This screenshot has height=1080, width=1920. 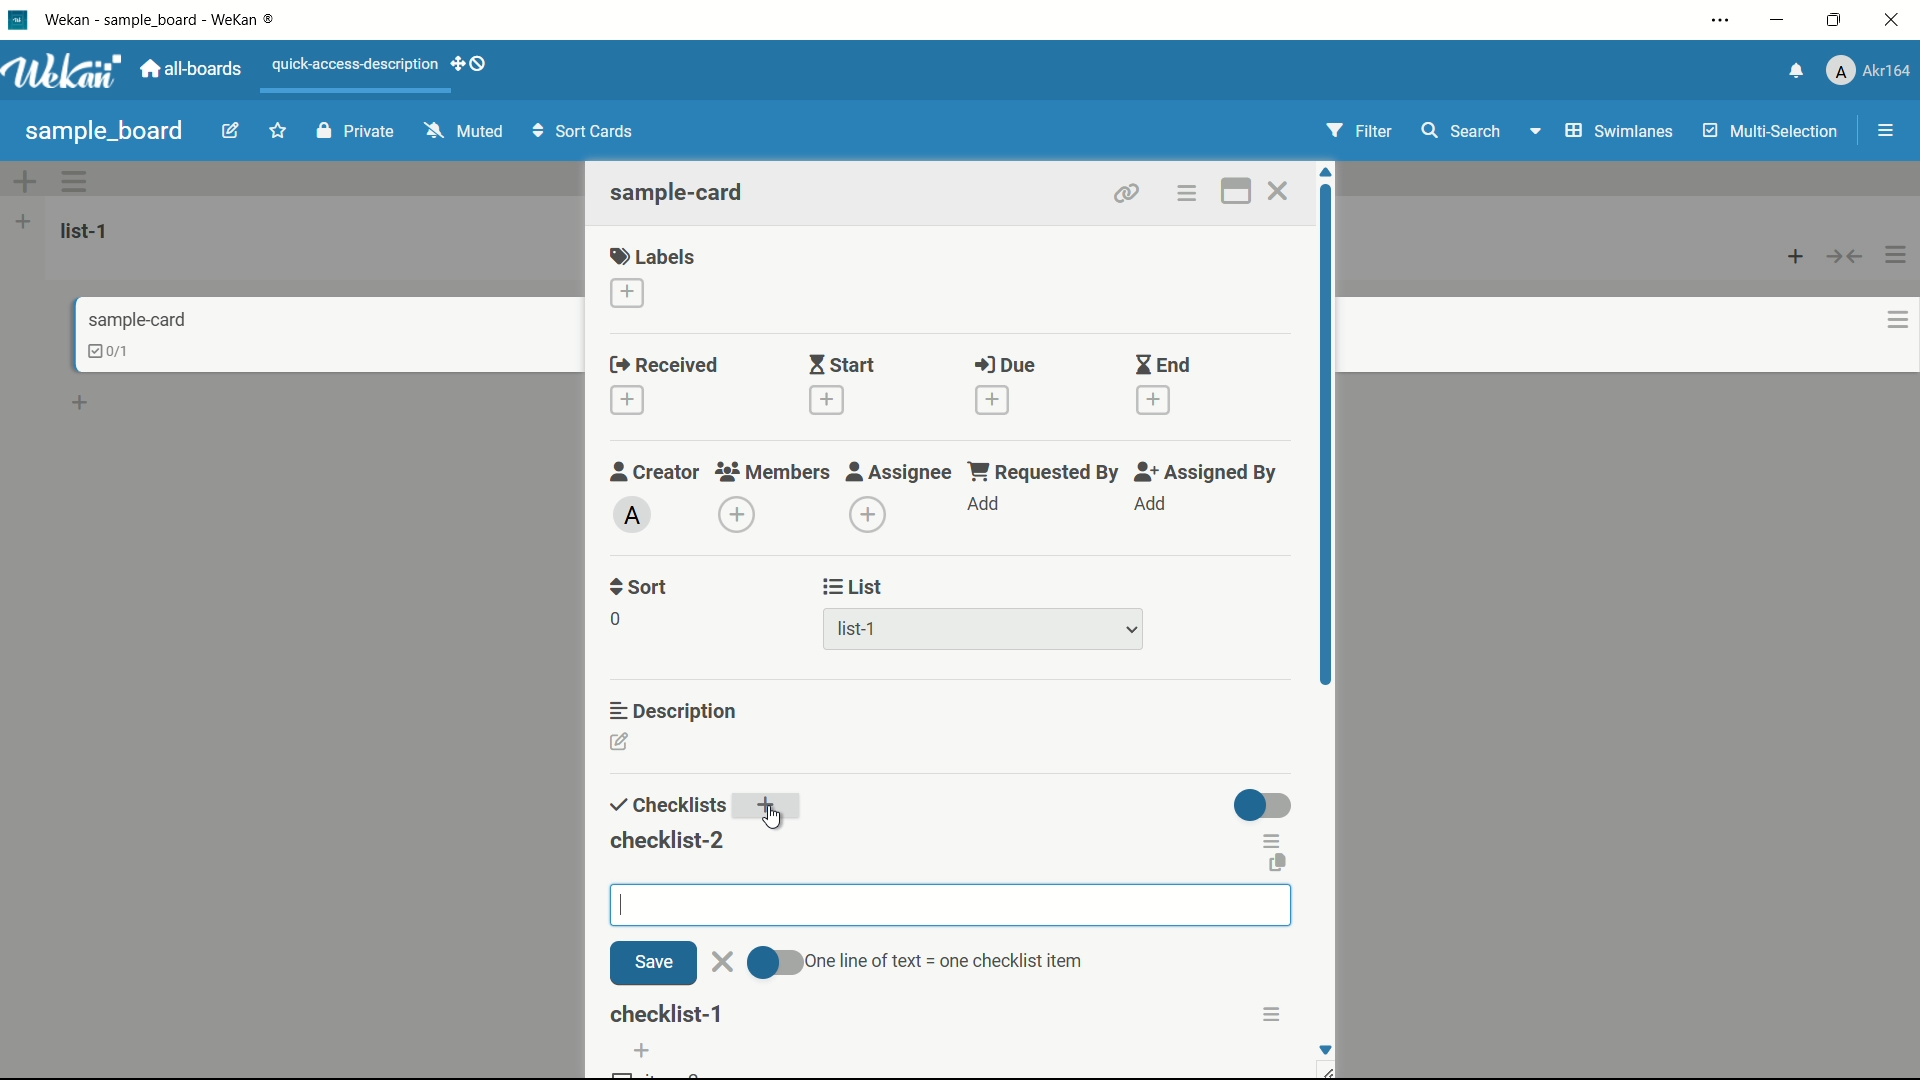 What do you see at coordinates (1274, 838) in the screenshot?
I see `checklist actions` at bounding box center [1274, 838].